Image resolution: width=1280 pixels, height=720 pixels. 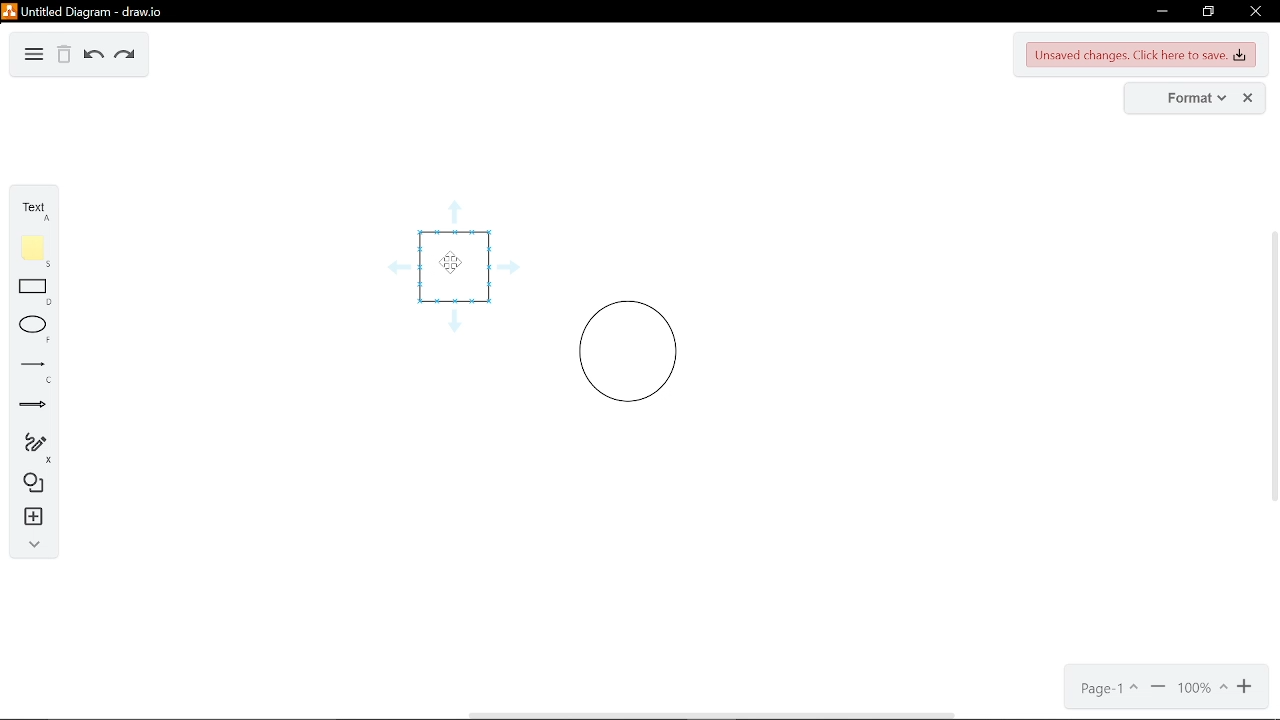 What do you see at coordinates (1272, 366) in the screenshot?
I see `vertical scrollbar` at bounding box center [1272, 366].